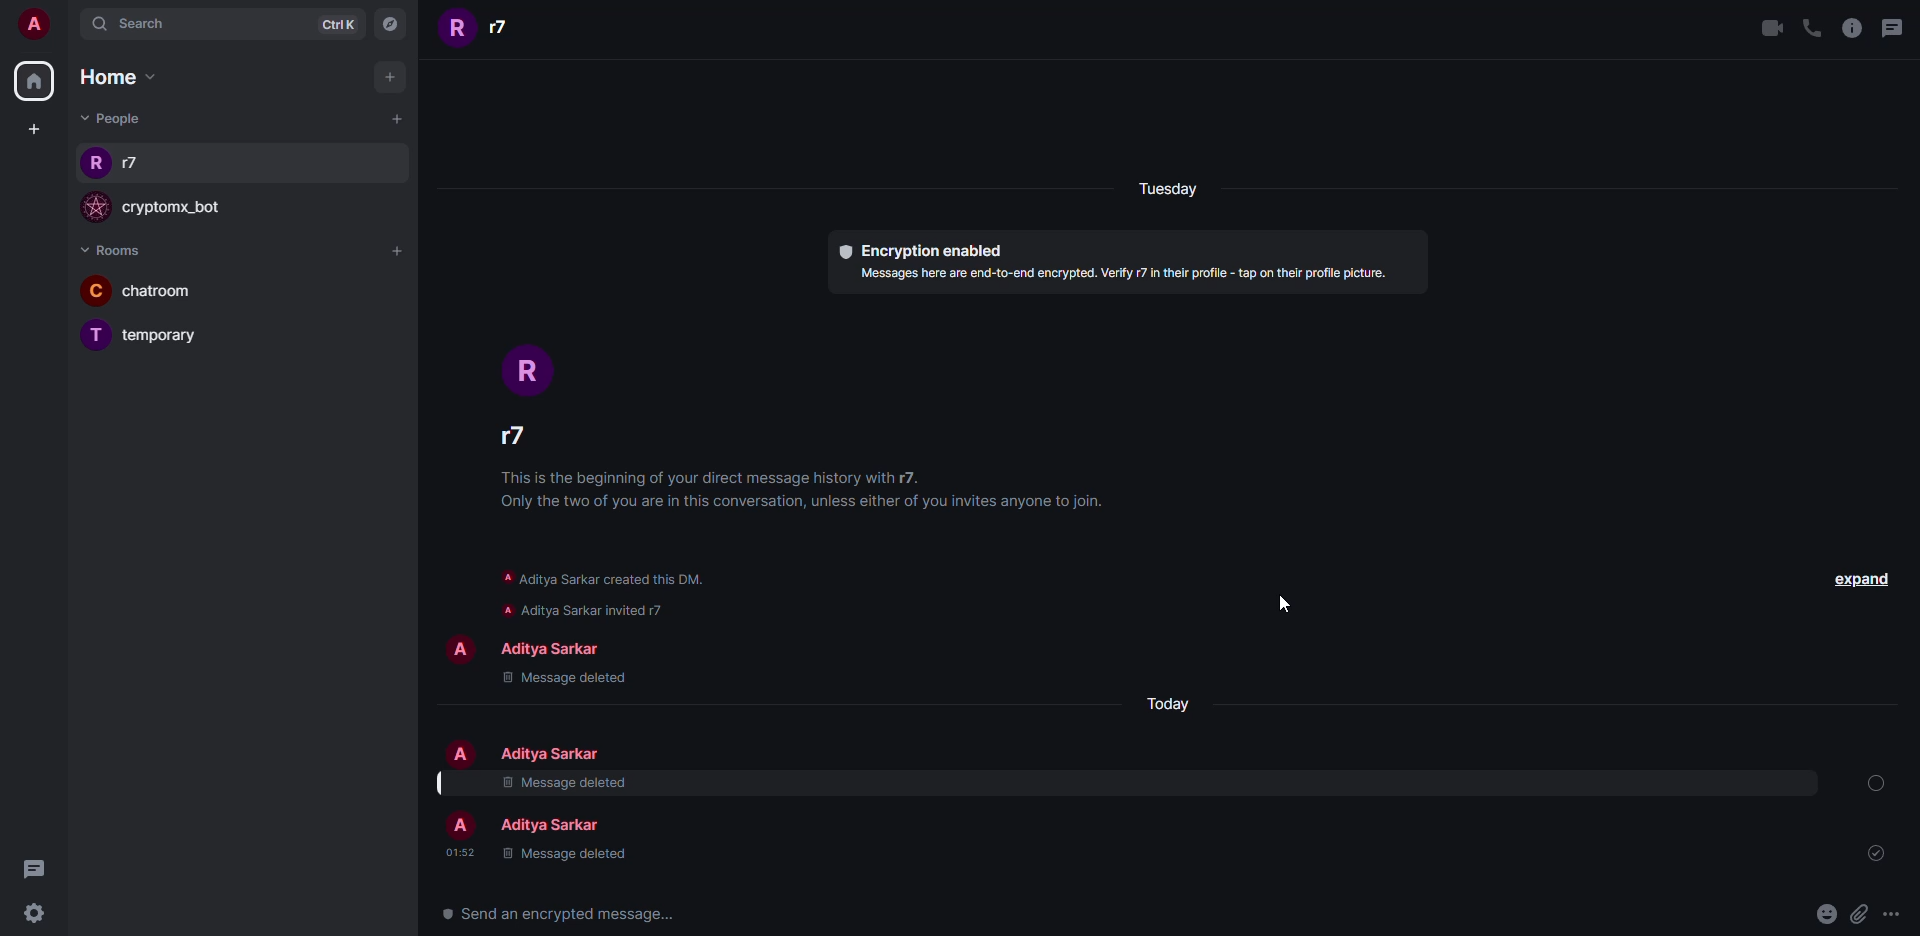 Image resolution: width=1920 pixels, height=936 pixels. What do you see at coordinates (1812, 27) in the screenshot?
I see `voice call` at bounding box center [1812, 27].